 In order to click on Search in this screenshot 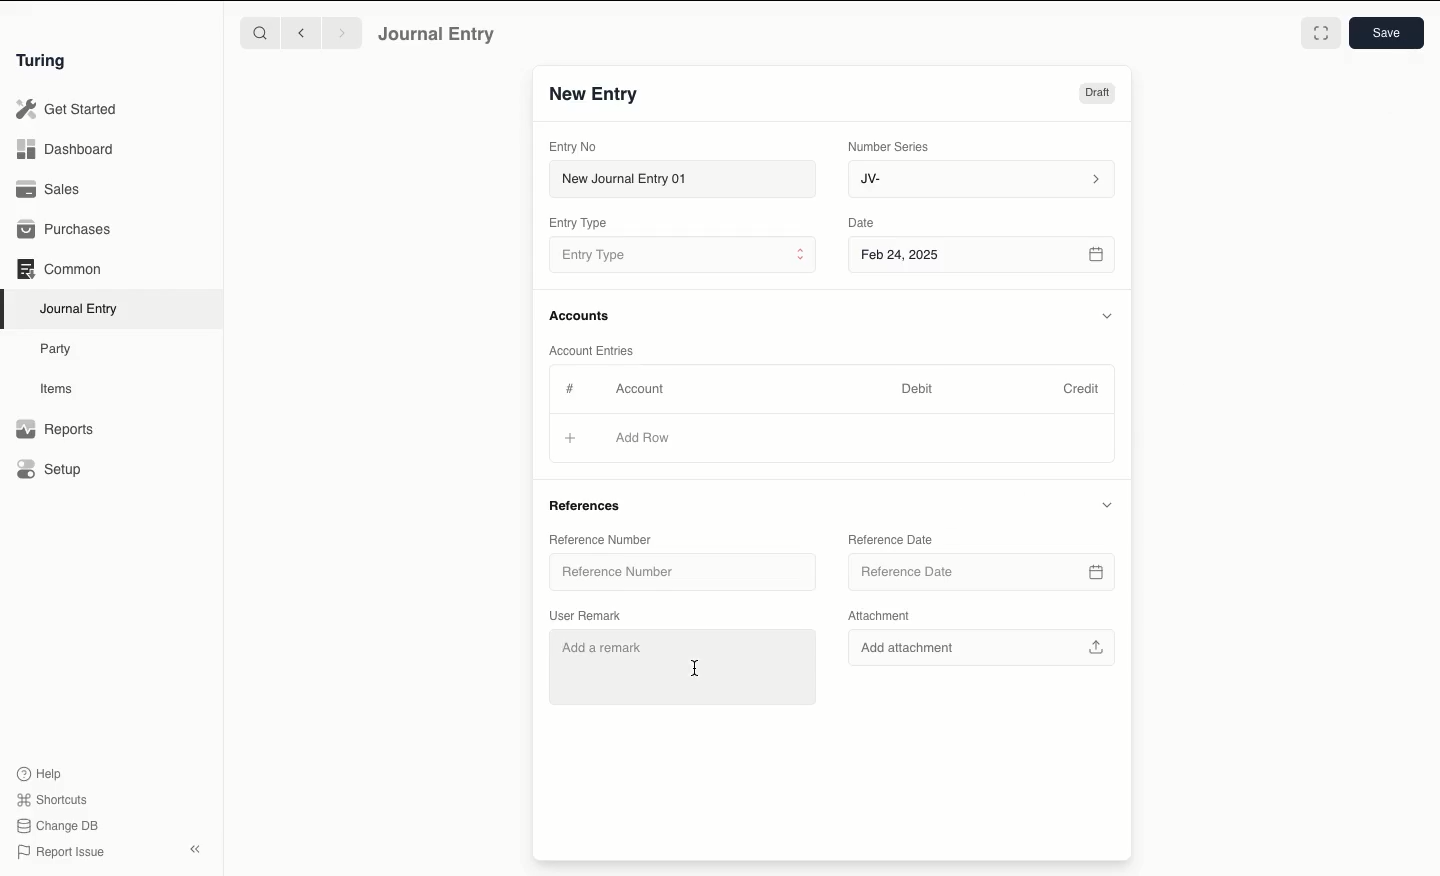, I will do `click(259, 32)`.